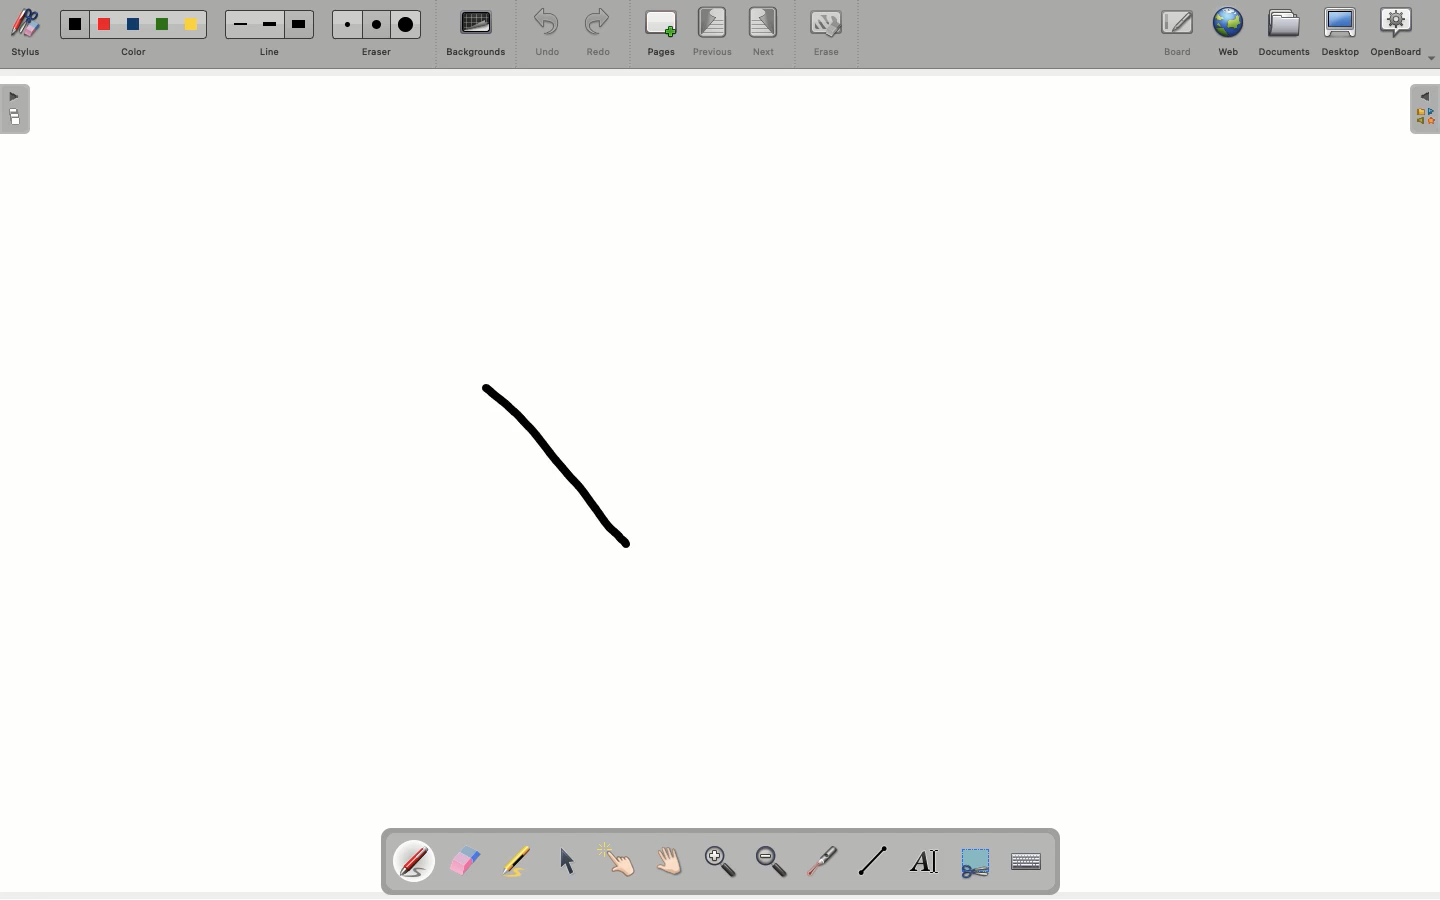 The height and width of the screenshot is (900, 1440). What do you see at coordinates (551, 462) in the screenshot?
I see `Dragging pen` at bounding box center [551, 462].